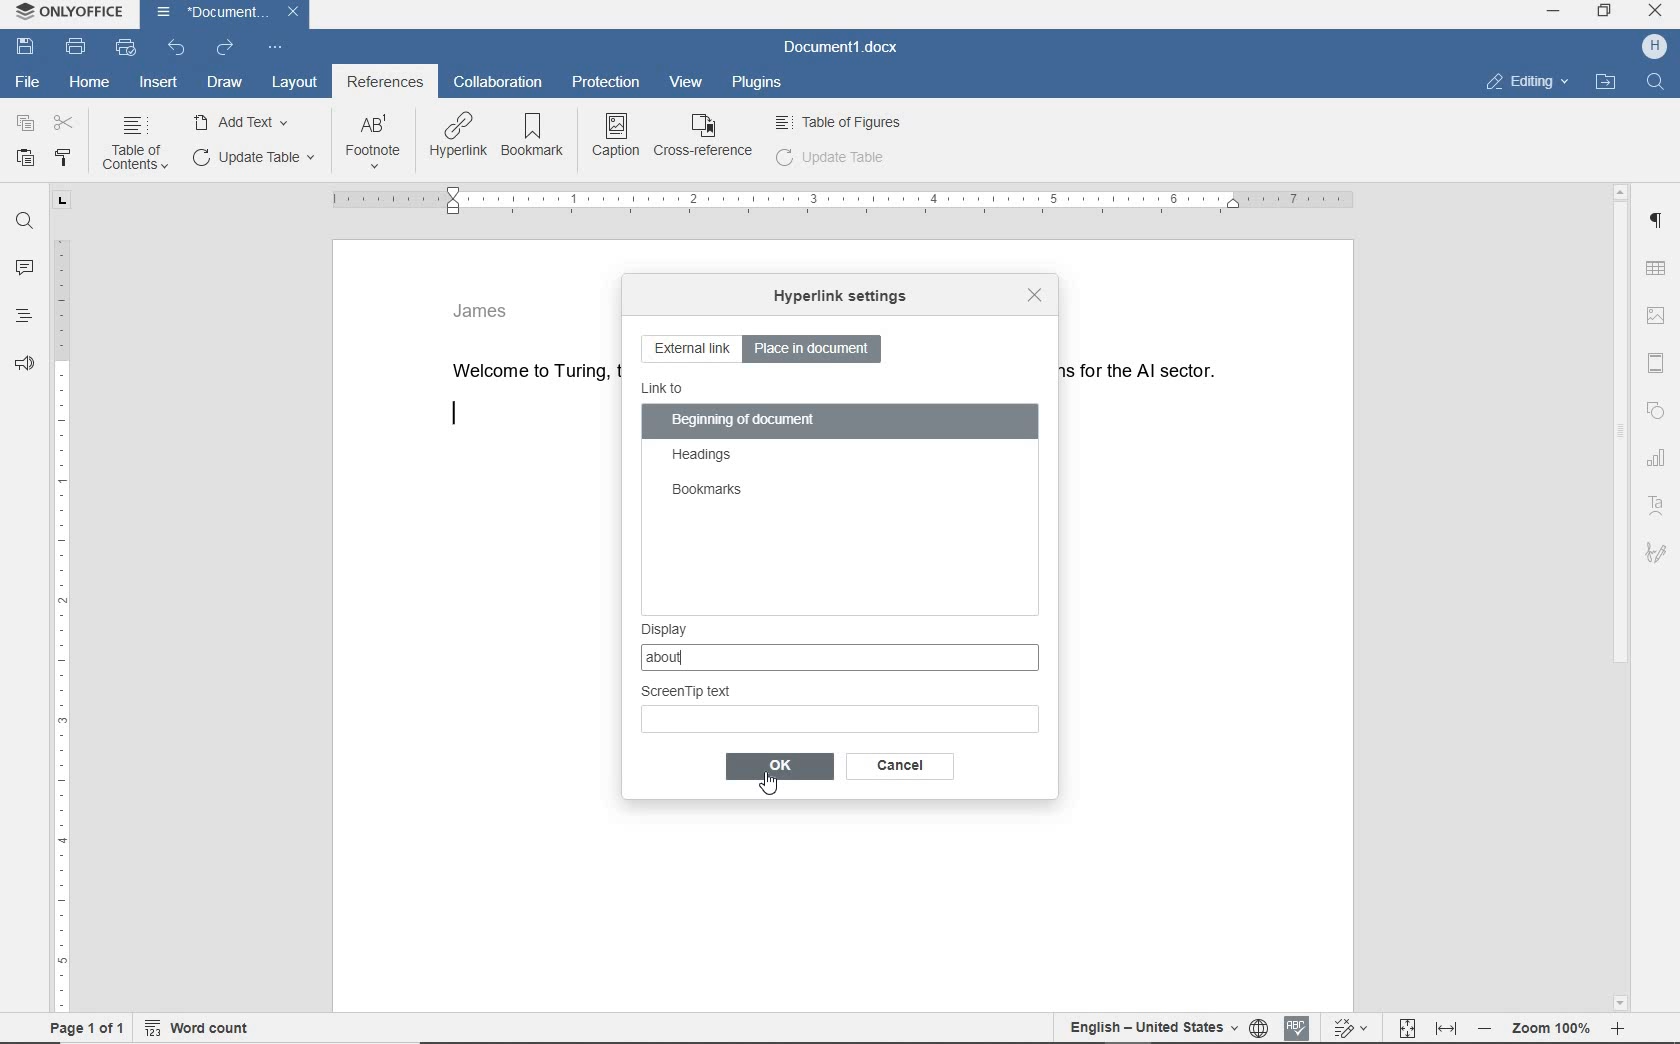  Describe the element at coordinates (373, 146) in the screenshot. I see `FOOTNOTE` at that location.